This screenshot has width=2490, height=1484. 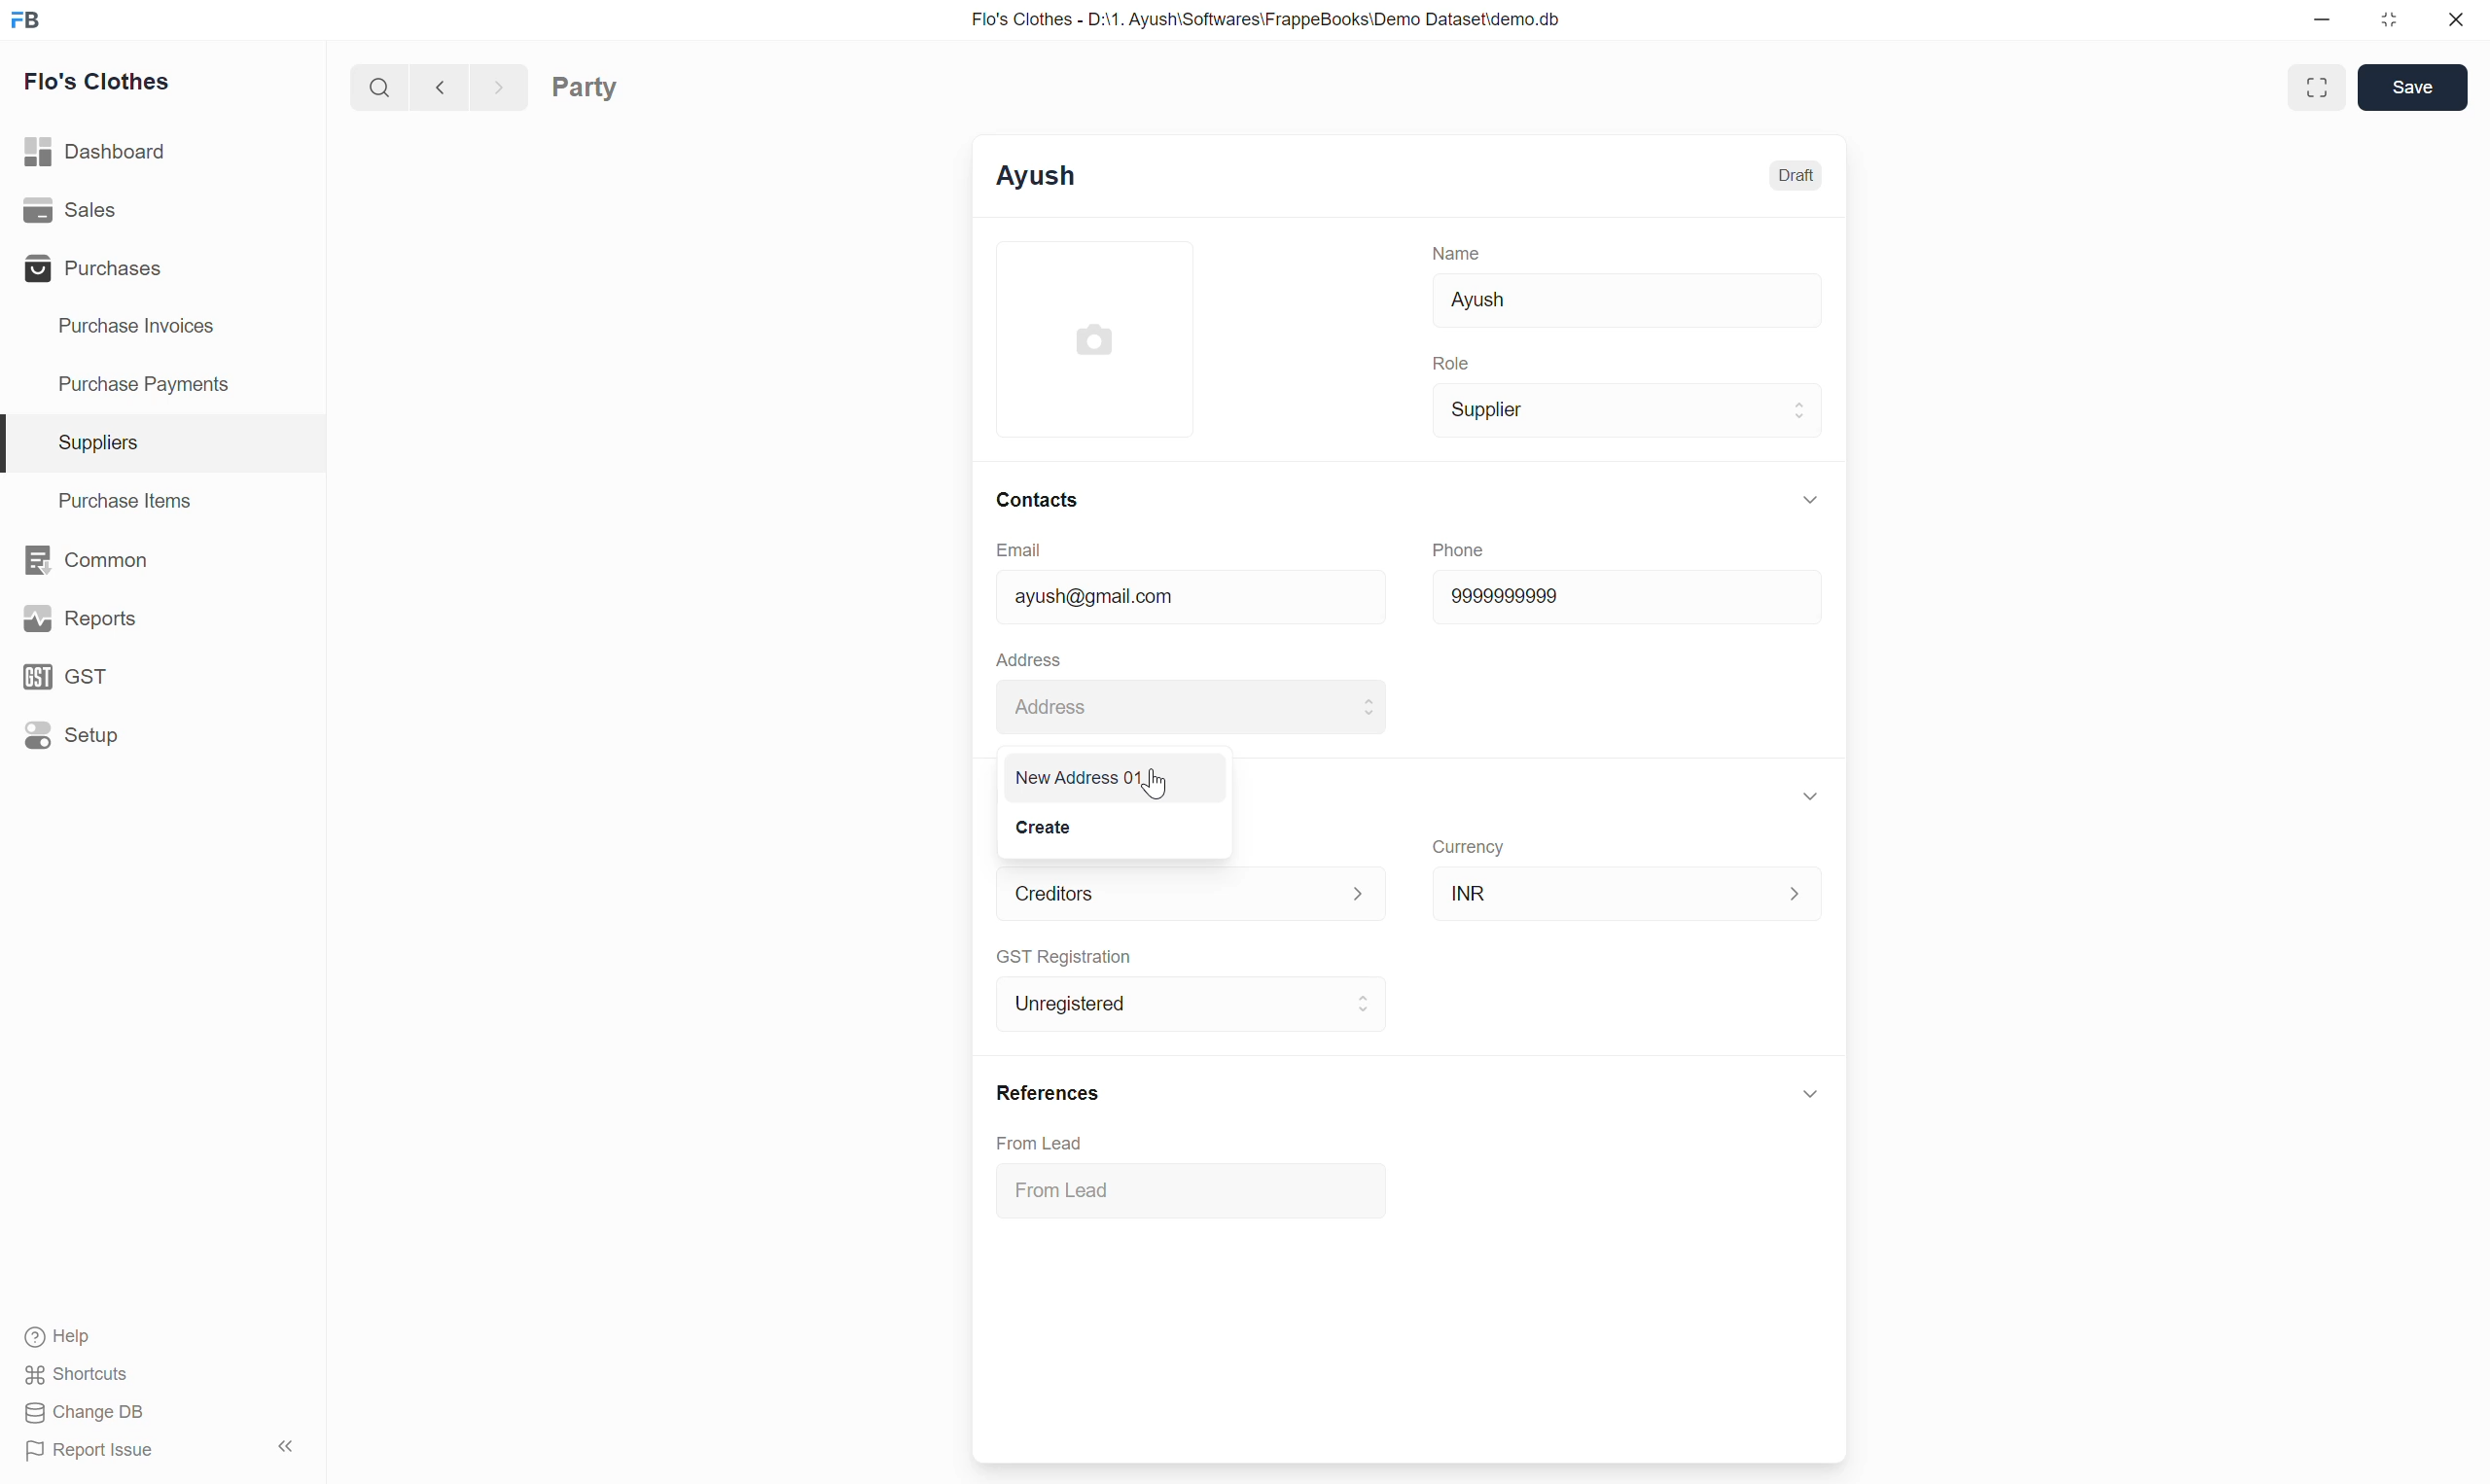 I want to click on Collapse, so click(x=1810, y=500).